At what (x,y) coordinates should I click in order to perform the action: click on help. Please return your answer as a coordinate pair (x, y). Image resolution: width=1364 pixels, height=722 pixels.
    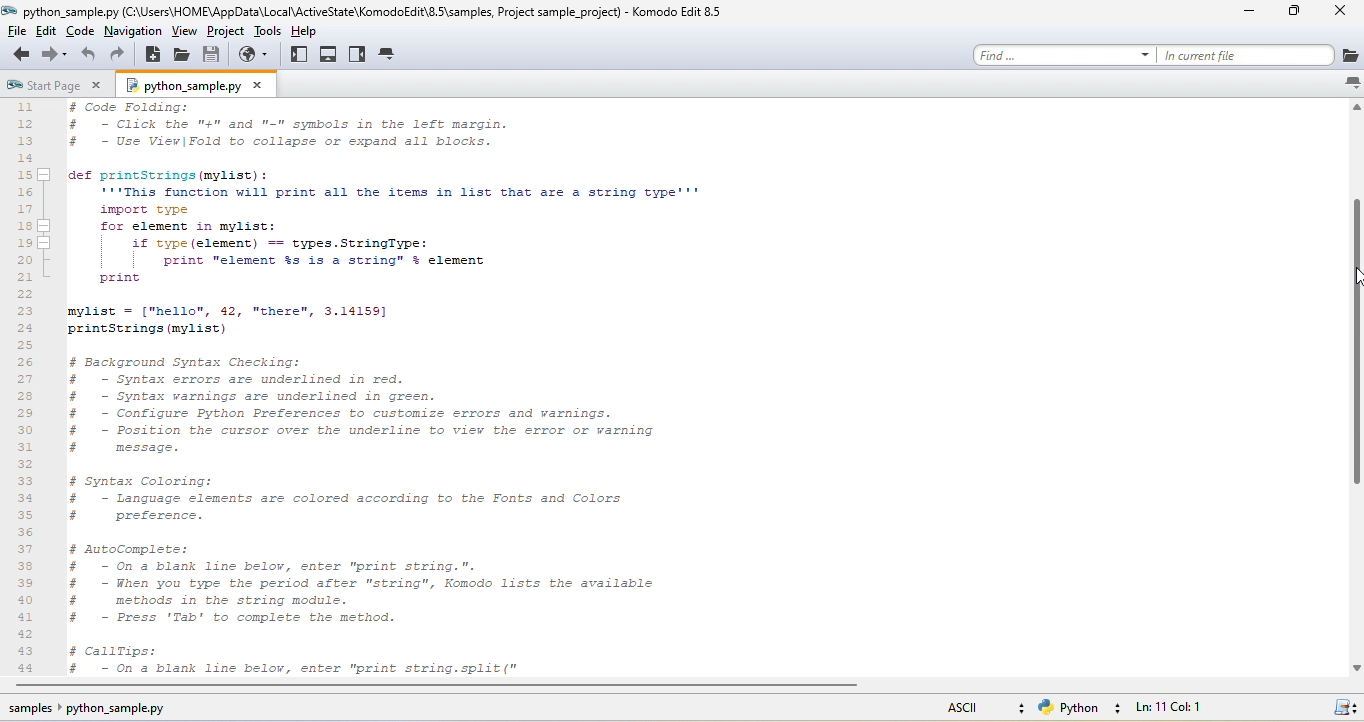
    Looking at the image, I should click on (311, 31).